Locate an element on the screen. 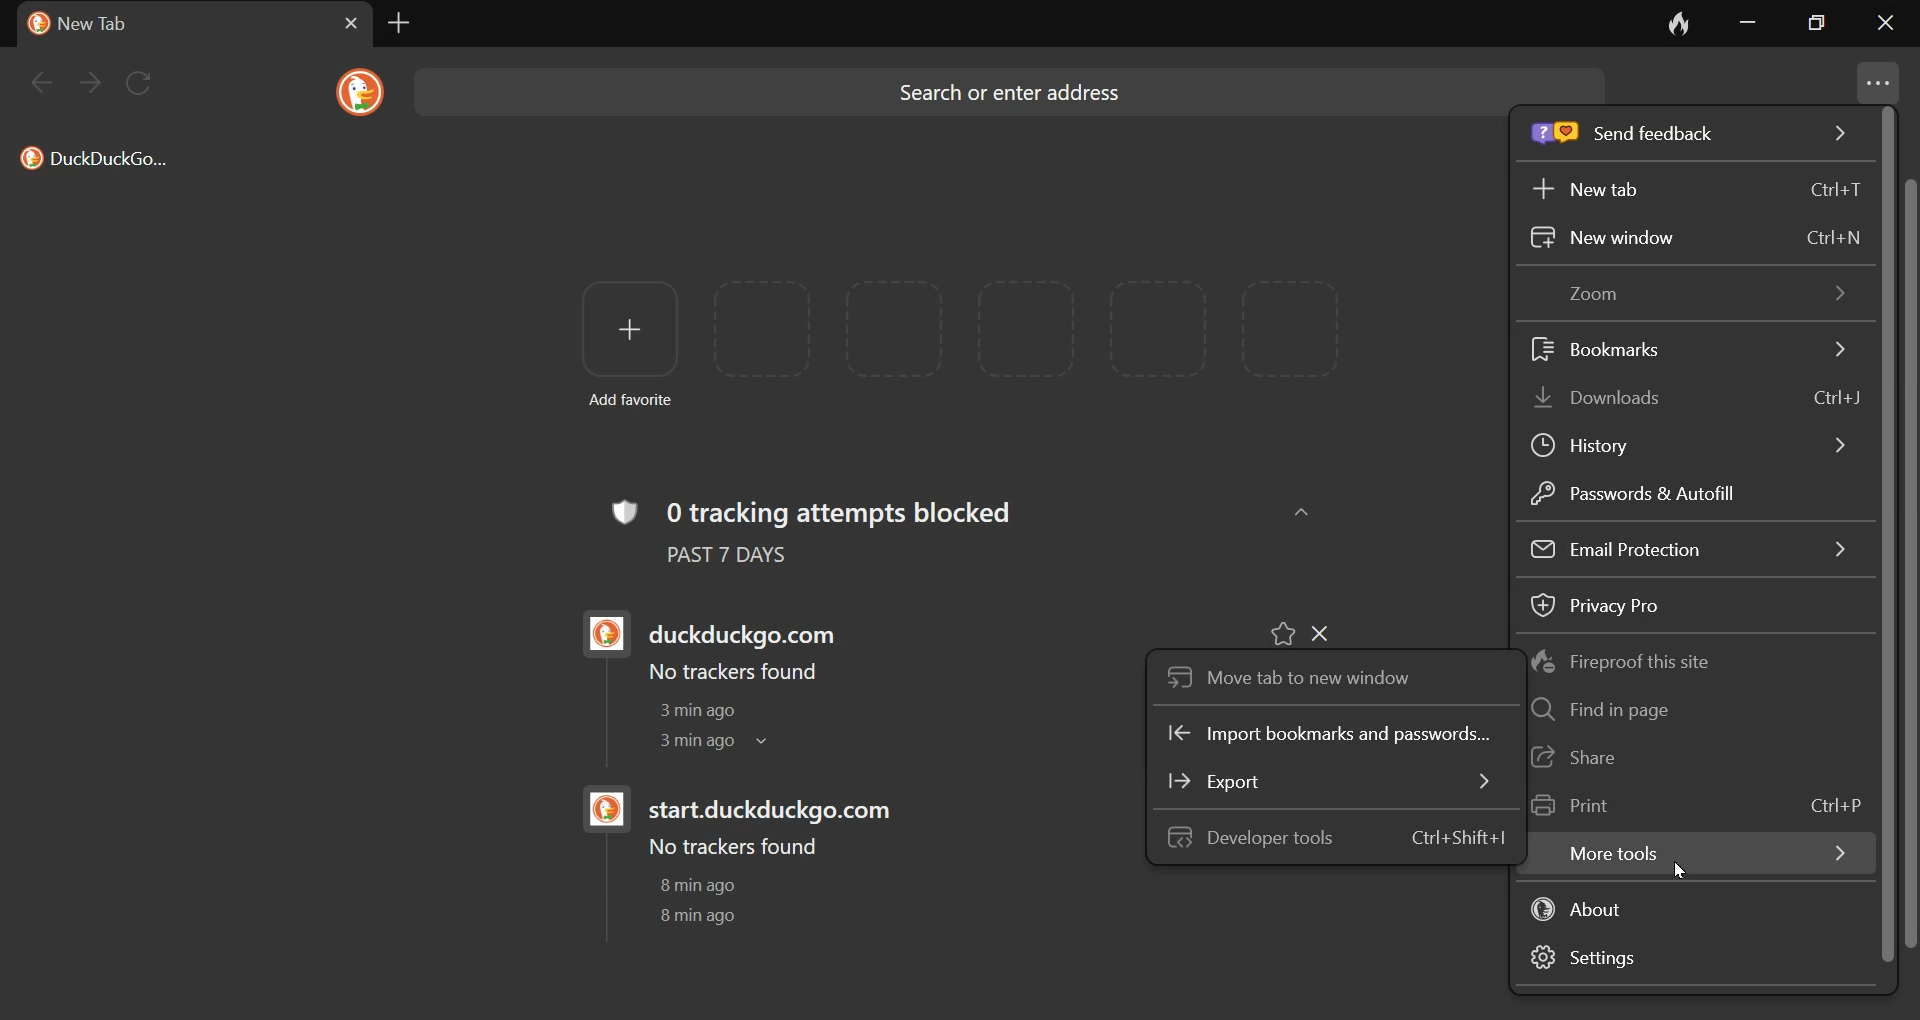 The height and width of the screenshot is (1020, 1920). start.duckduckgo.com is located at coordinates (783, 808).